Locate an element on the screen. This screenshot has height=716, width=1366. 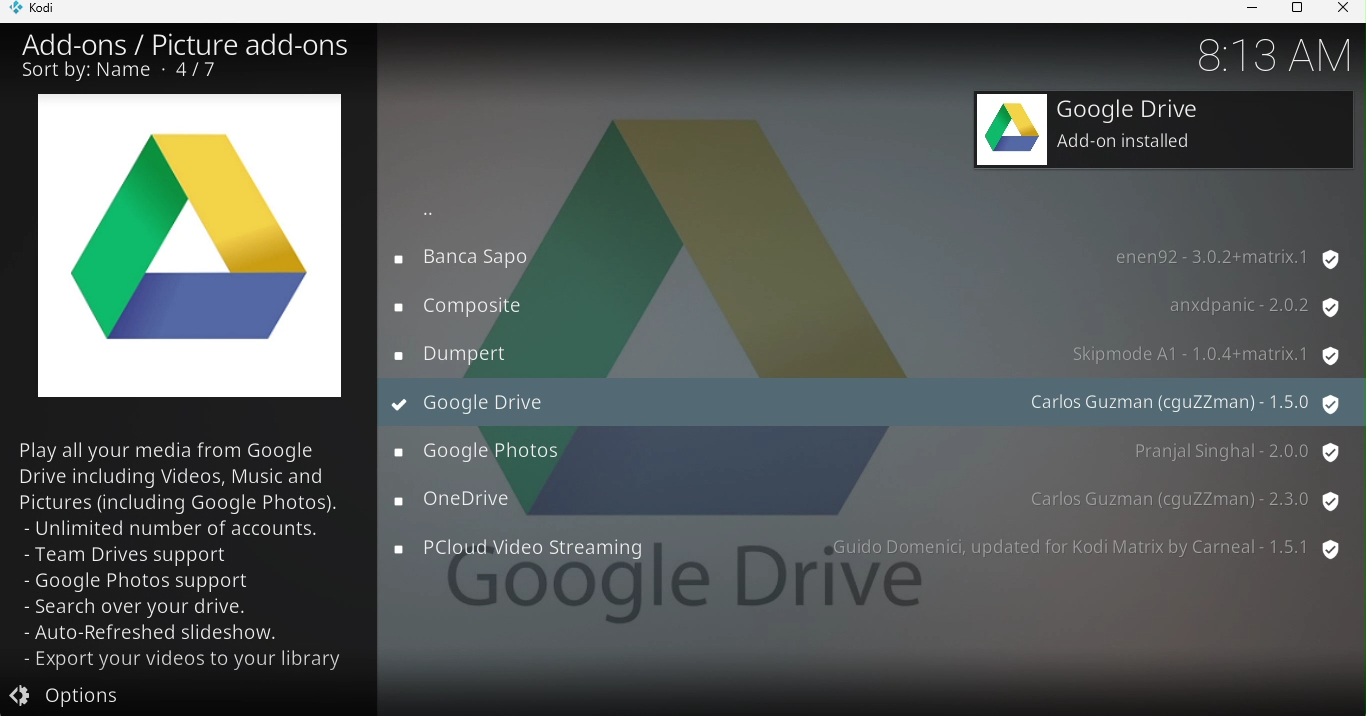
Google drive is located at coordinates (1166, 130).